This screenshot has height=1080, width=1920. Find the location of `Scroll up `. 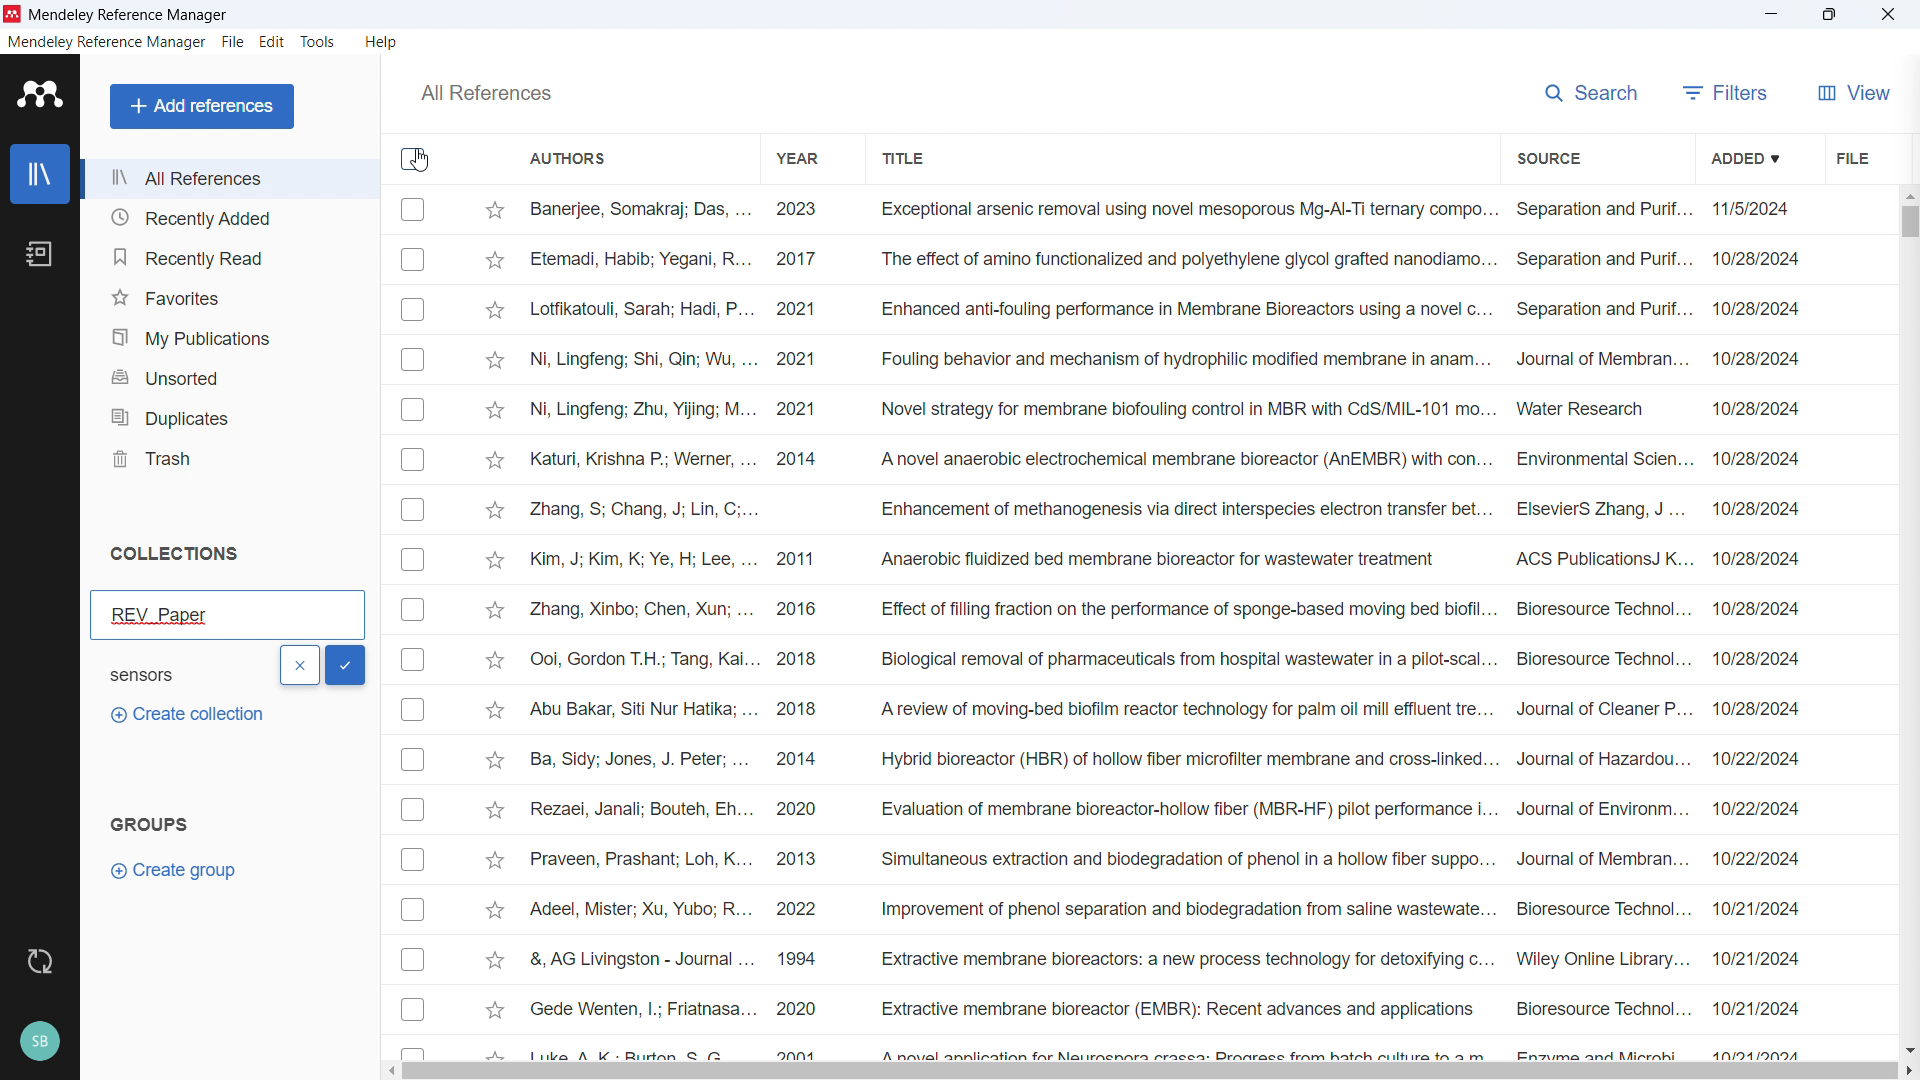

Scroll up  is located at coordinates (1908, 194).